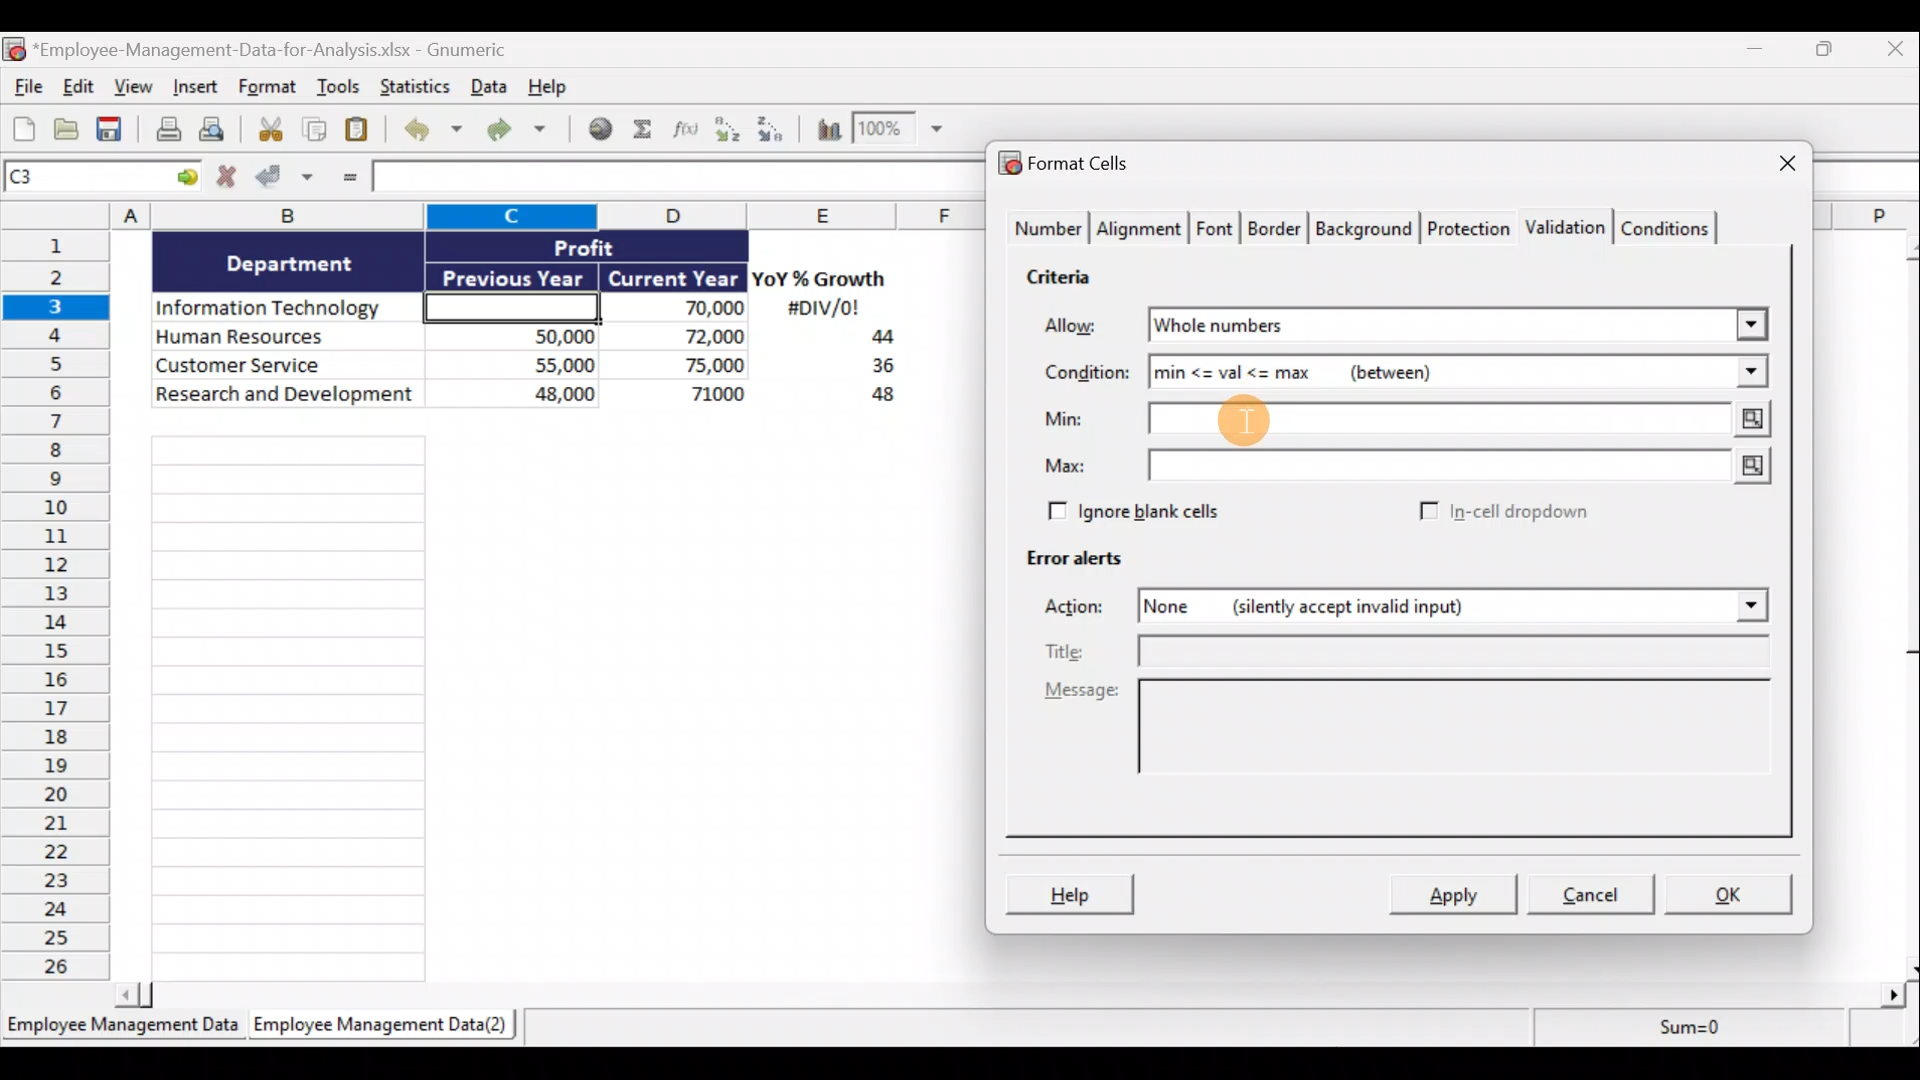  Describe the element at coordinates (136, 89) in the screenshot. I see `View` at that location.